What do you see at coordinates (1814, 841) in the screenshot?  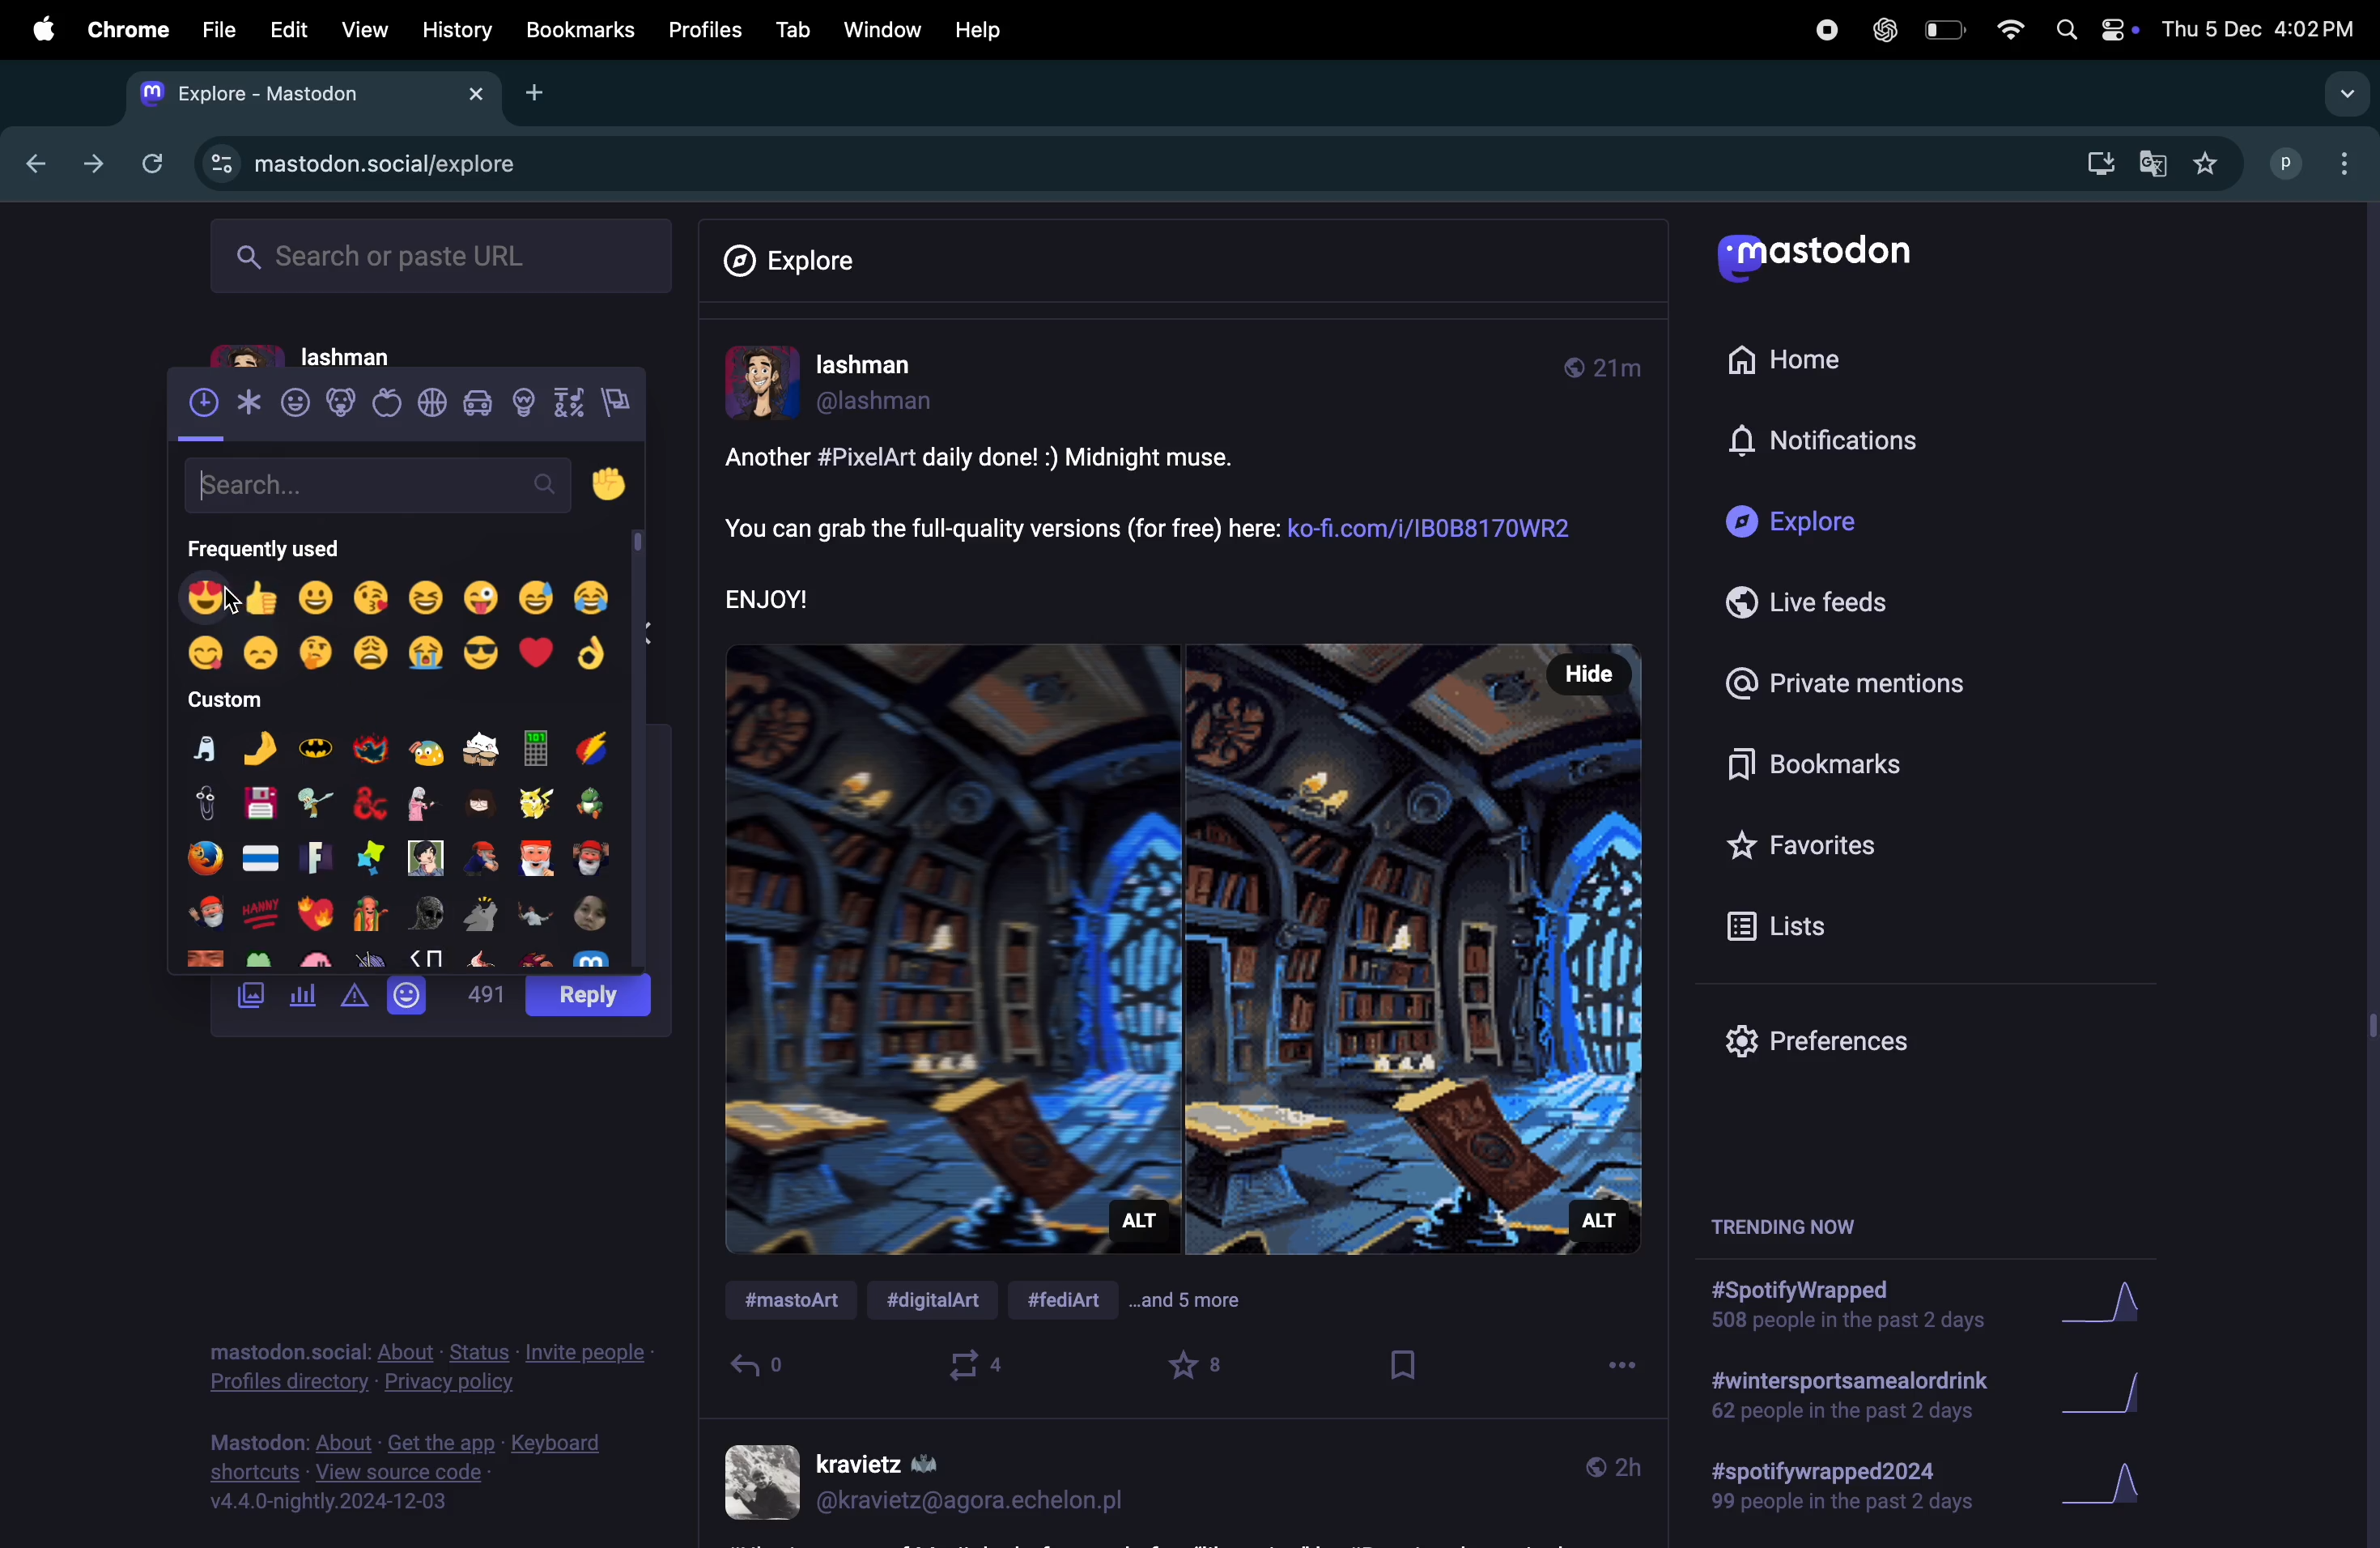 I see `favourites` at bounding box center [1814, 841].